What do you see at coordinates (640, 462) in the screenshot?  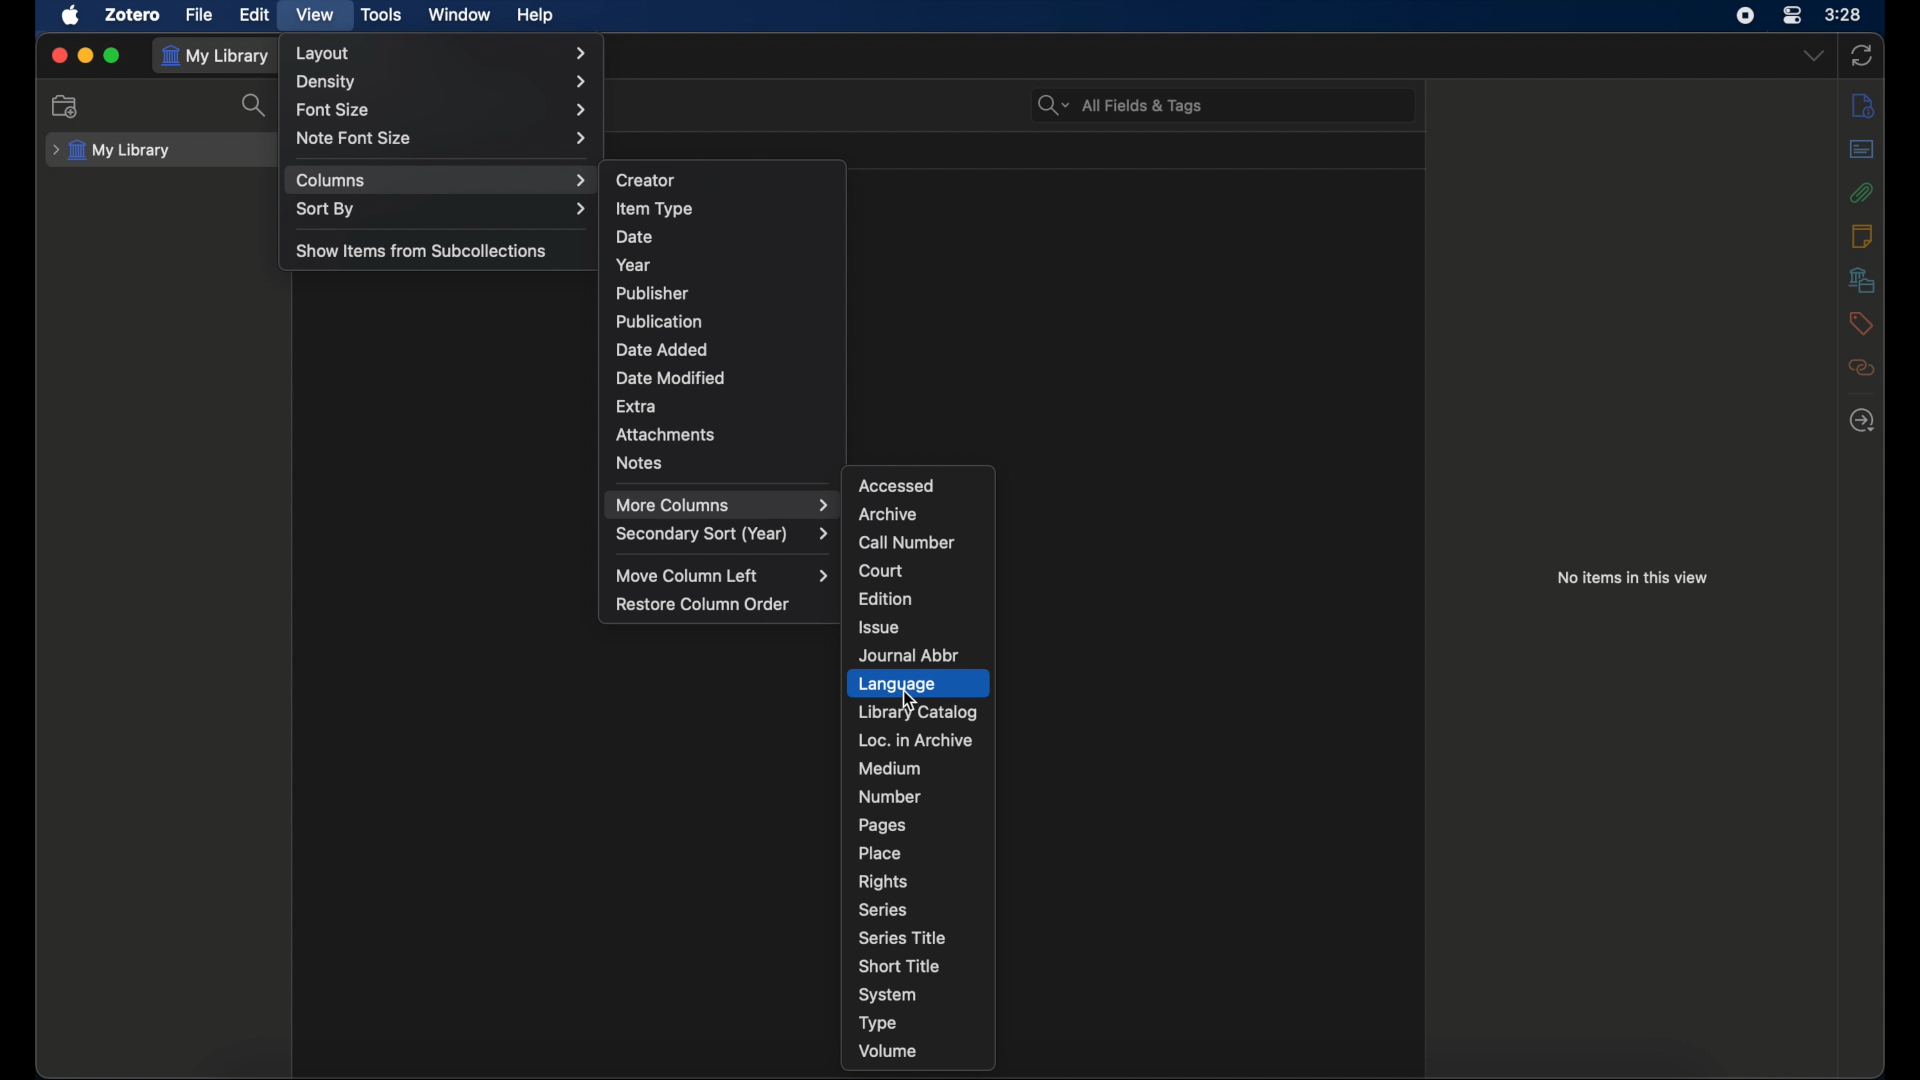 I see `notes` at bounding box center [640, 462].